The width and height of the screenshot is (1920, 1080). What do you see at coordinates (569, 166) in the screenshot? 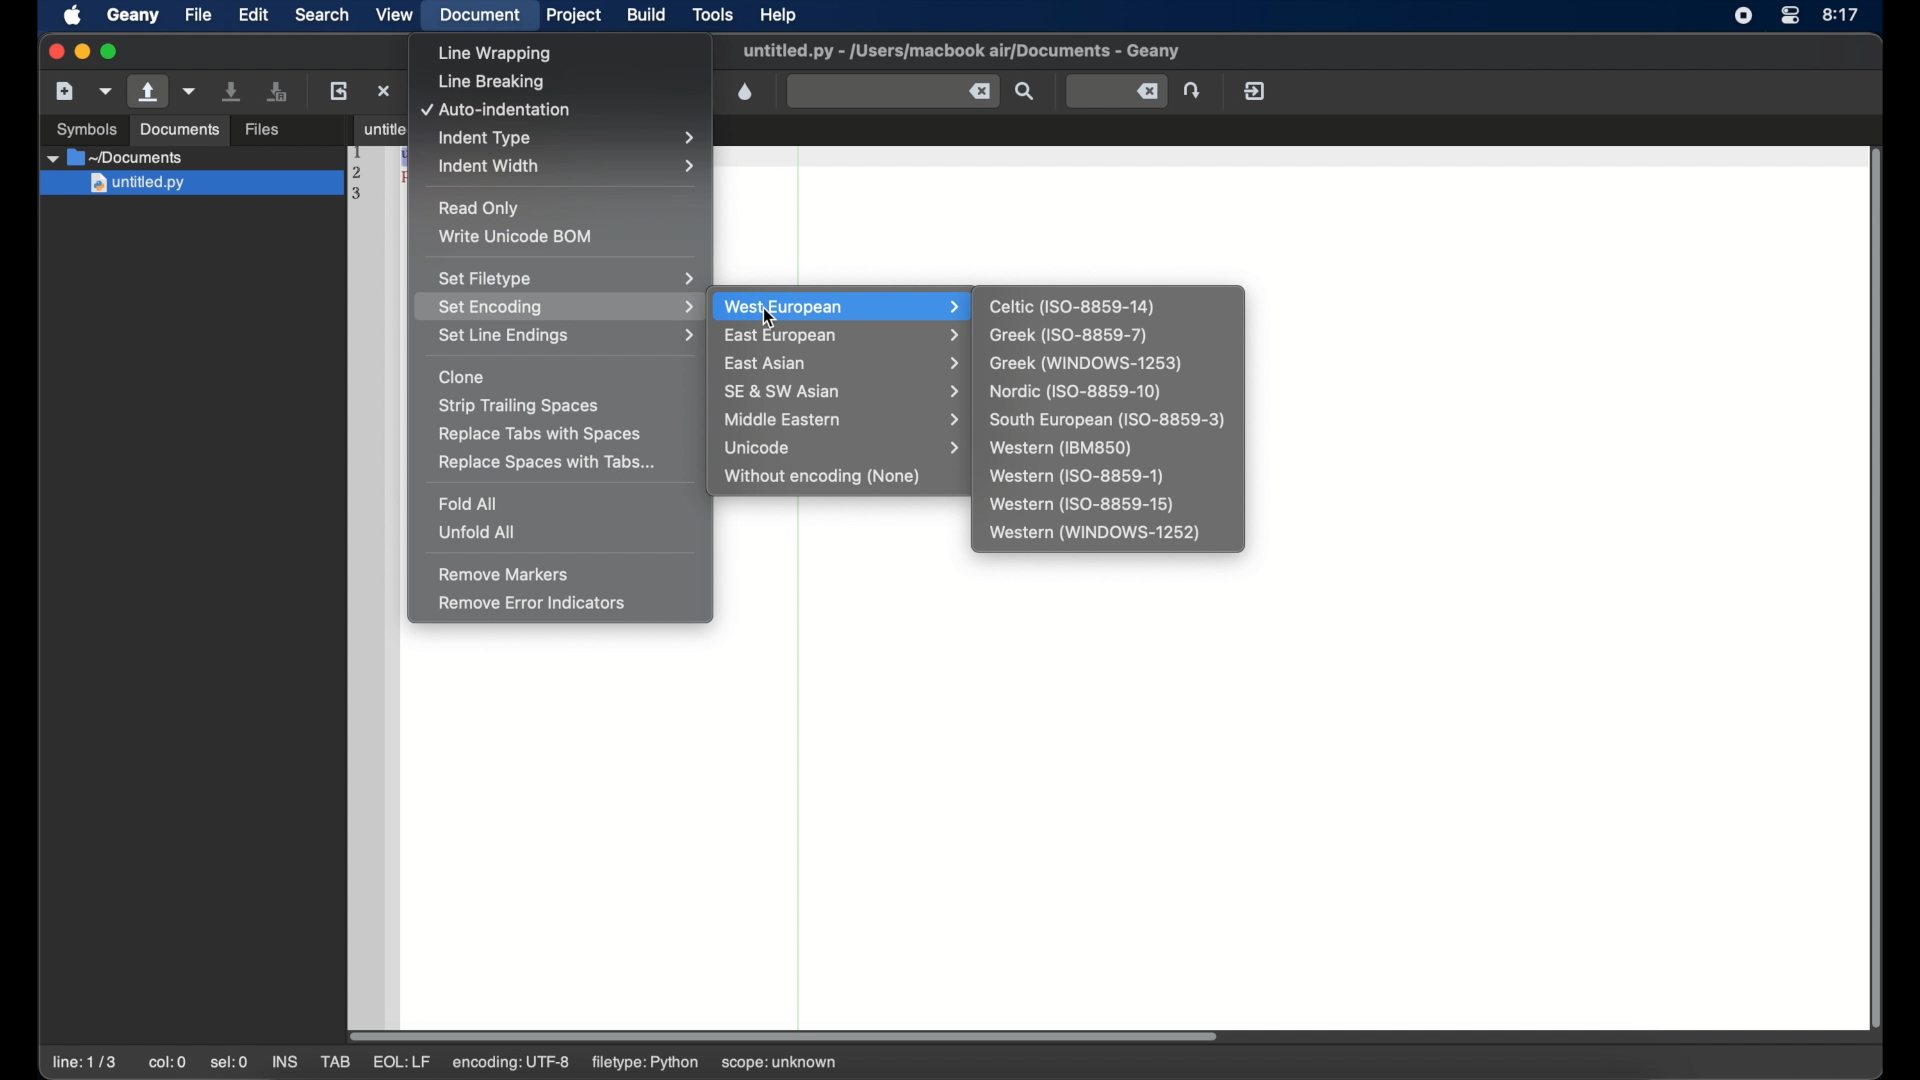
I see `indent width` at bounding box center [569, 166].